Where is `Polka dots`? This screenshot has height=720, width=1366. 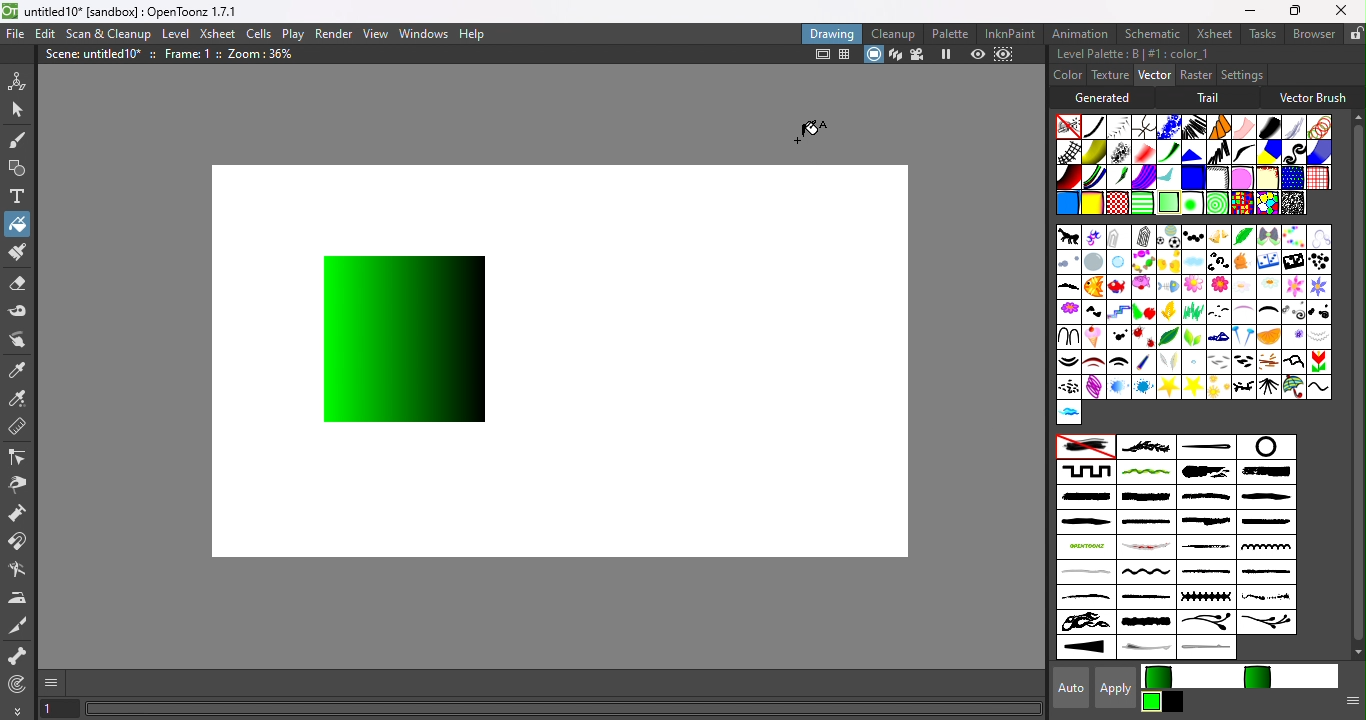
Polka dots is located at coordinates (1291, 178).